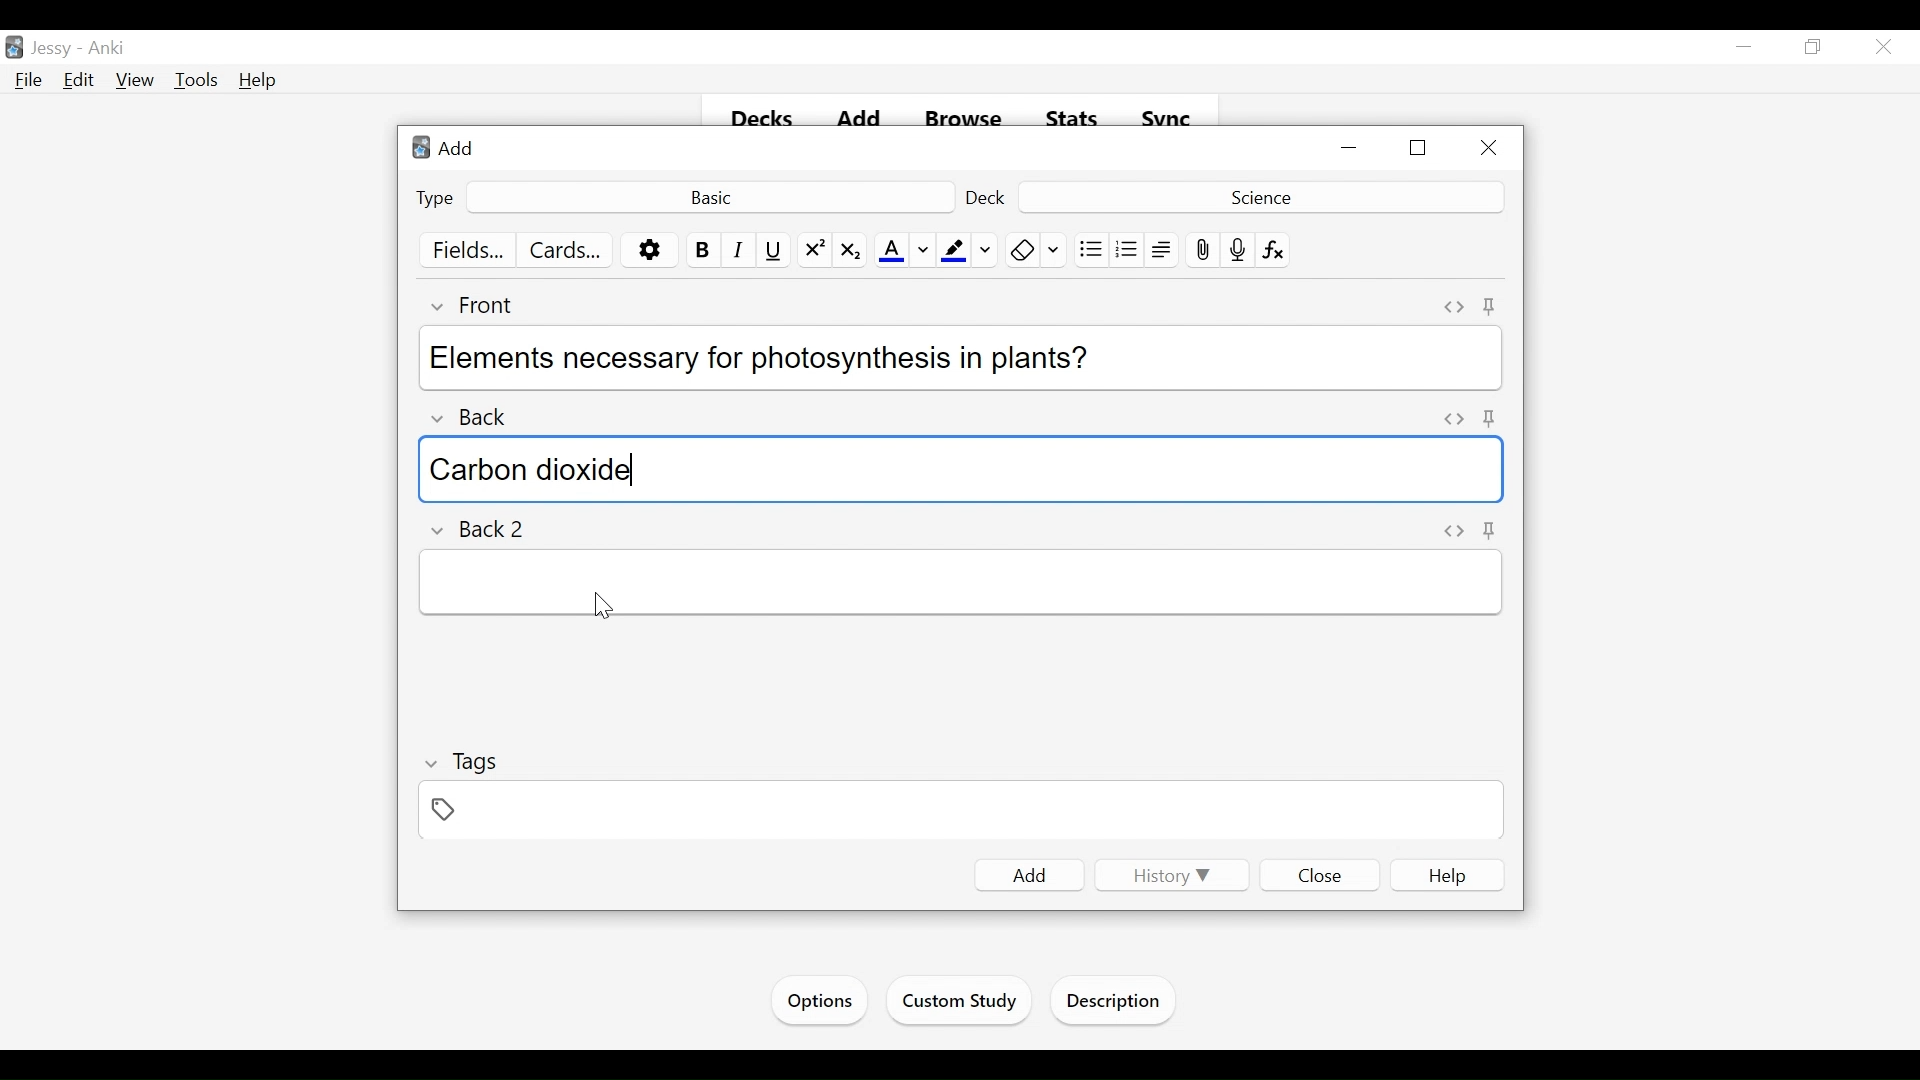 The height and width of the screenshot is (1080, 1920). I want to click on Superscript, so click(815, 251).